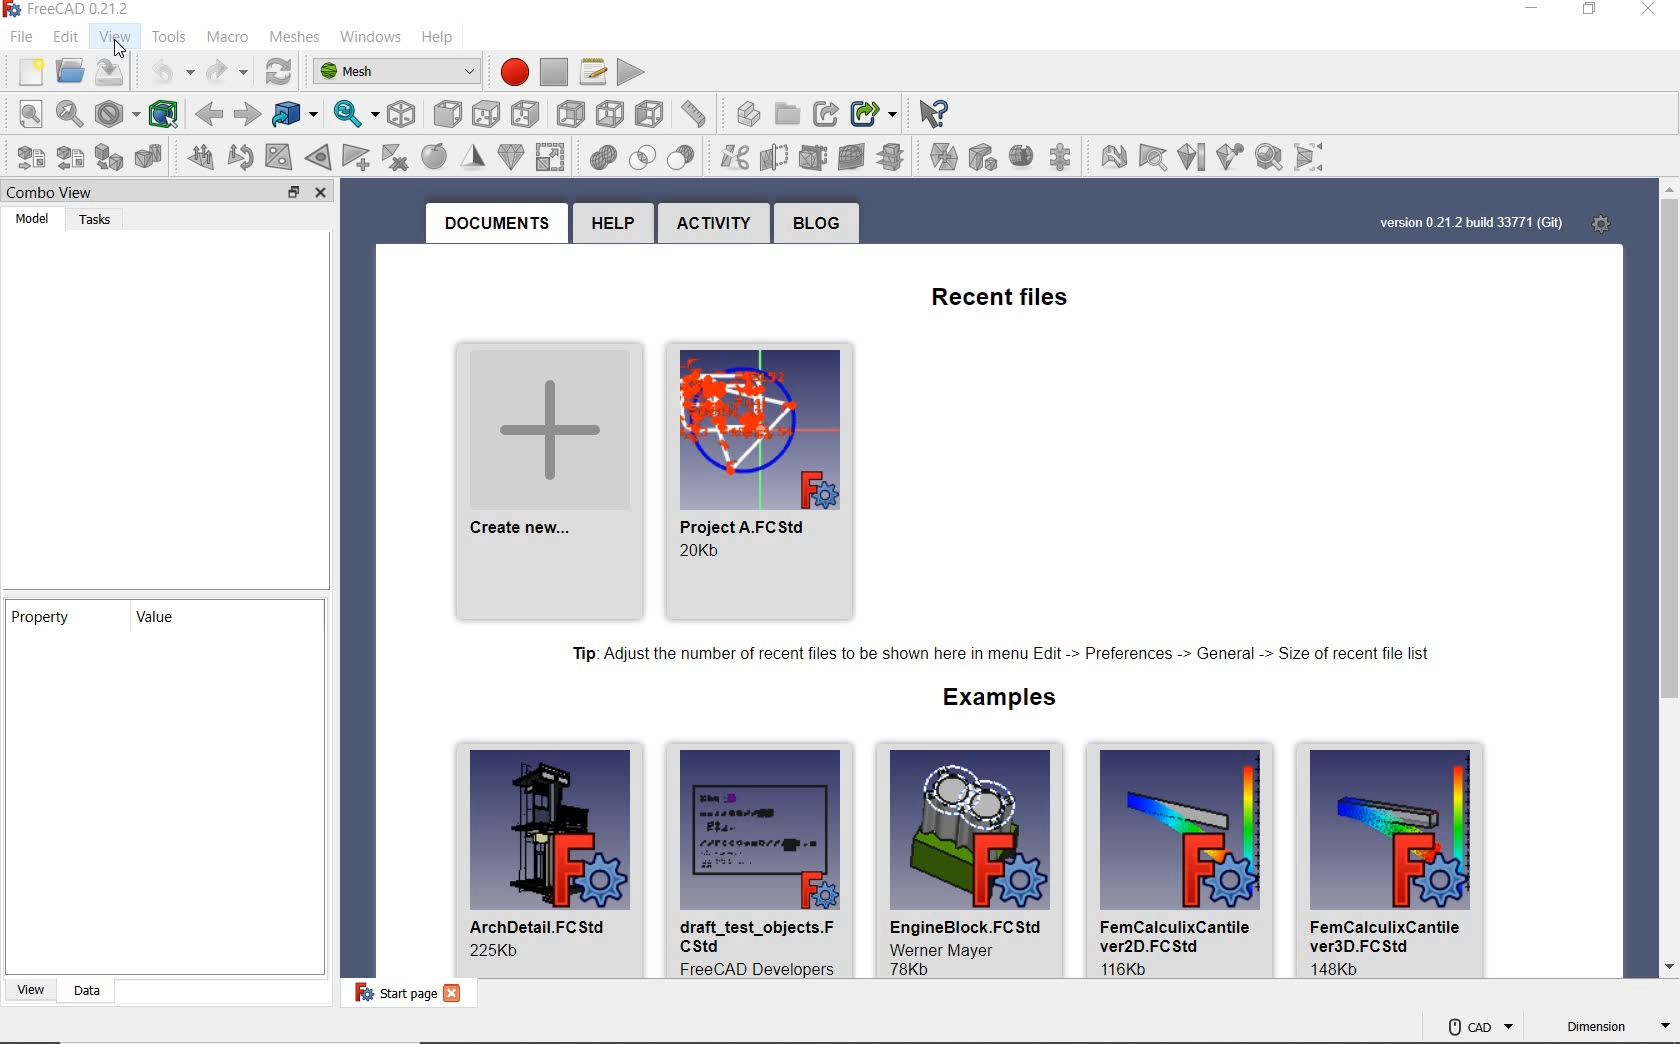 The height and width of the screenshot is (1044, 1680). Describe the element at coordinates (401, 113) in the screenshot. I see `isometric` at that location.